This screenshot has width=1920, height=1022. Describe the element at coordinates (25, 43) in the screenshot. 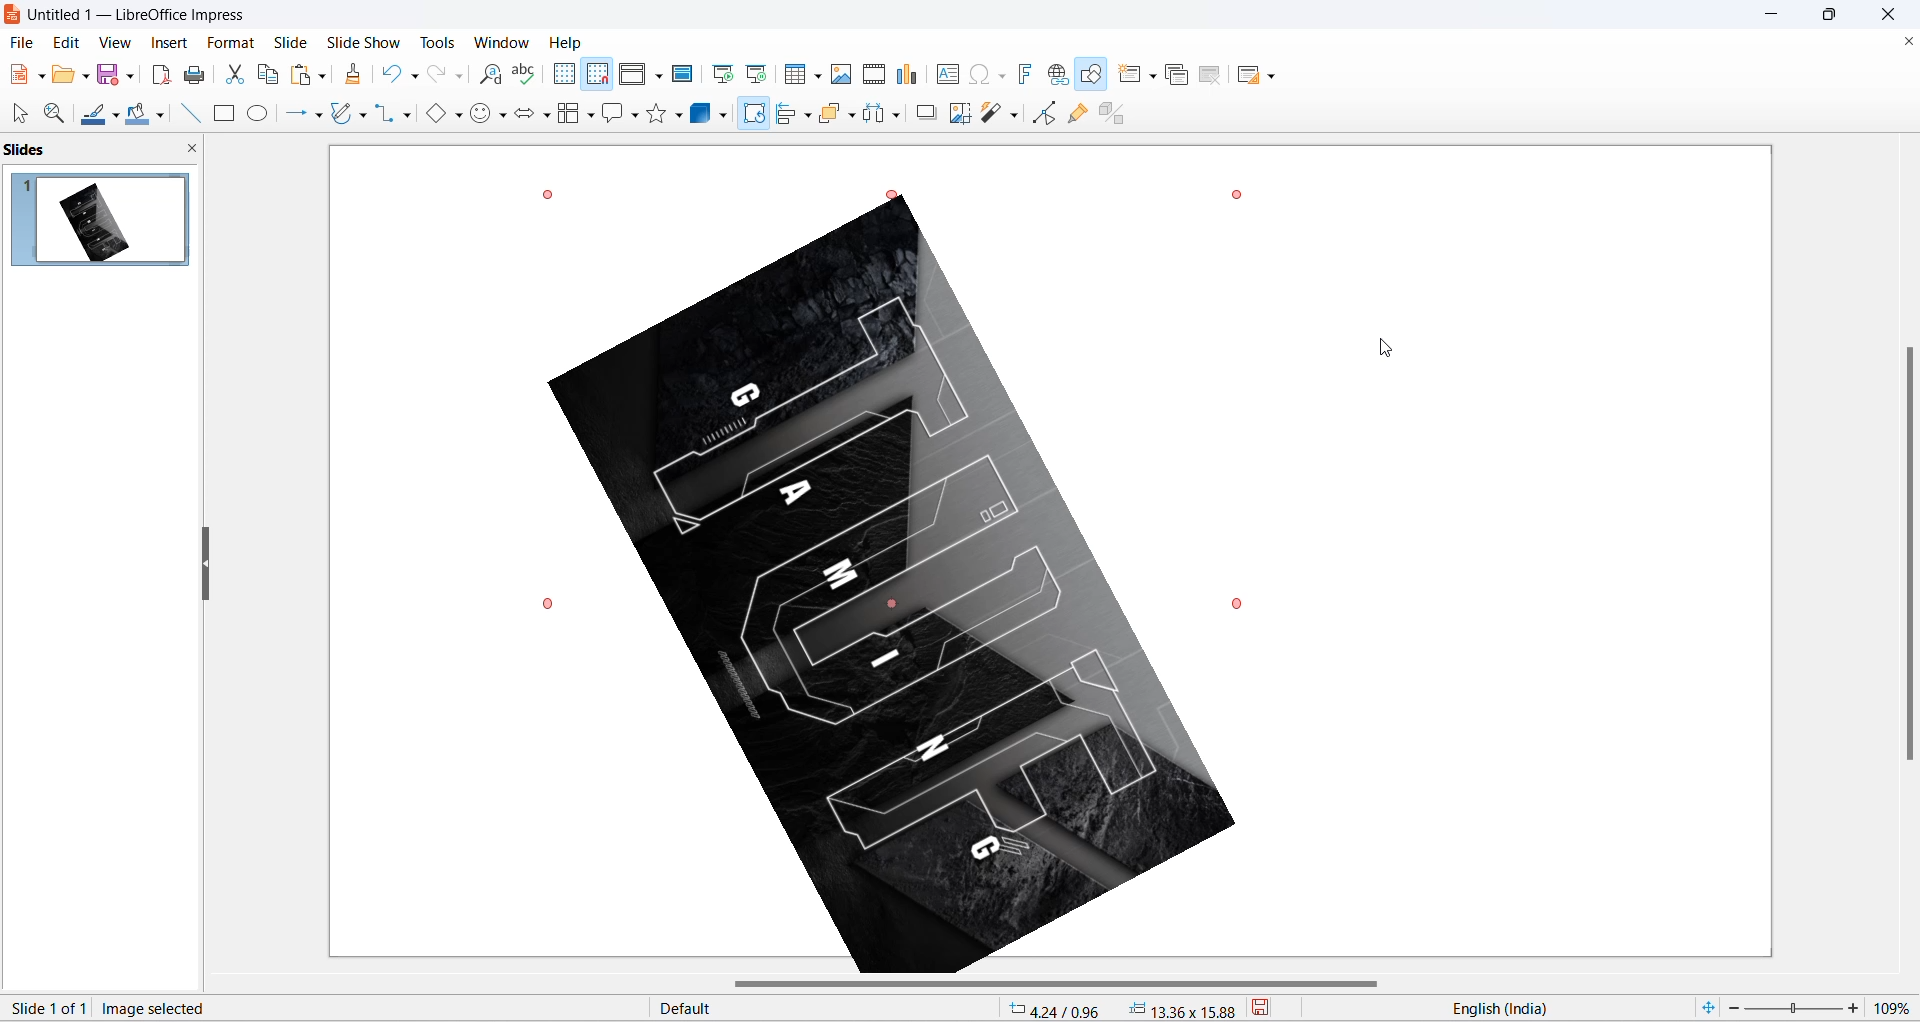

I see `` at that location.